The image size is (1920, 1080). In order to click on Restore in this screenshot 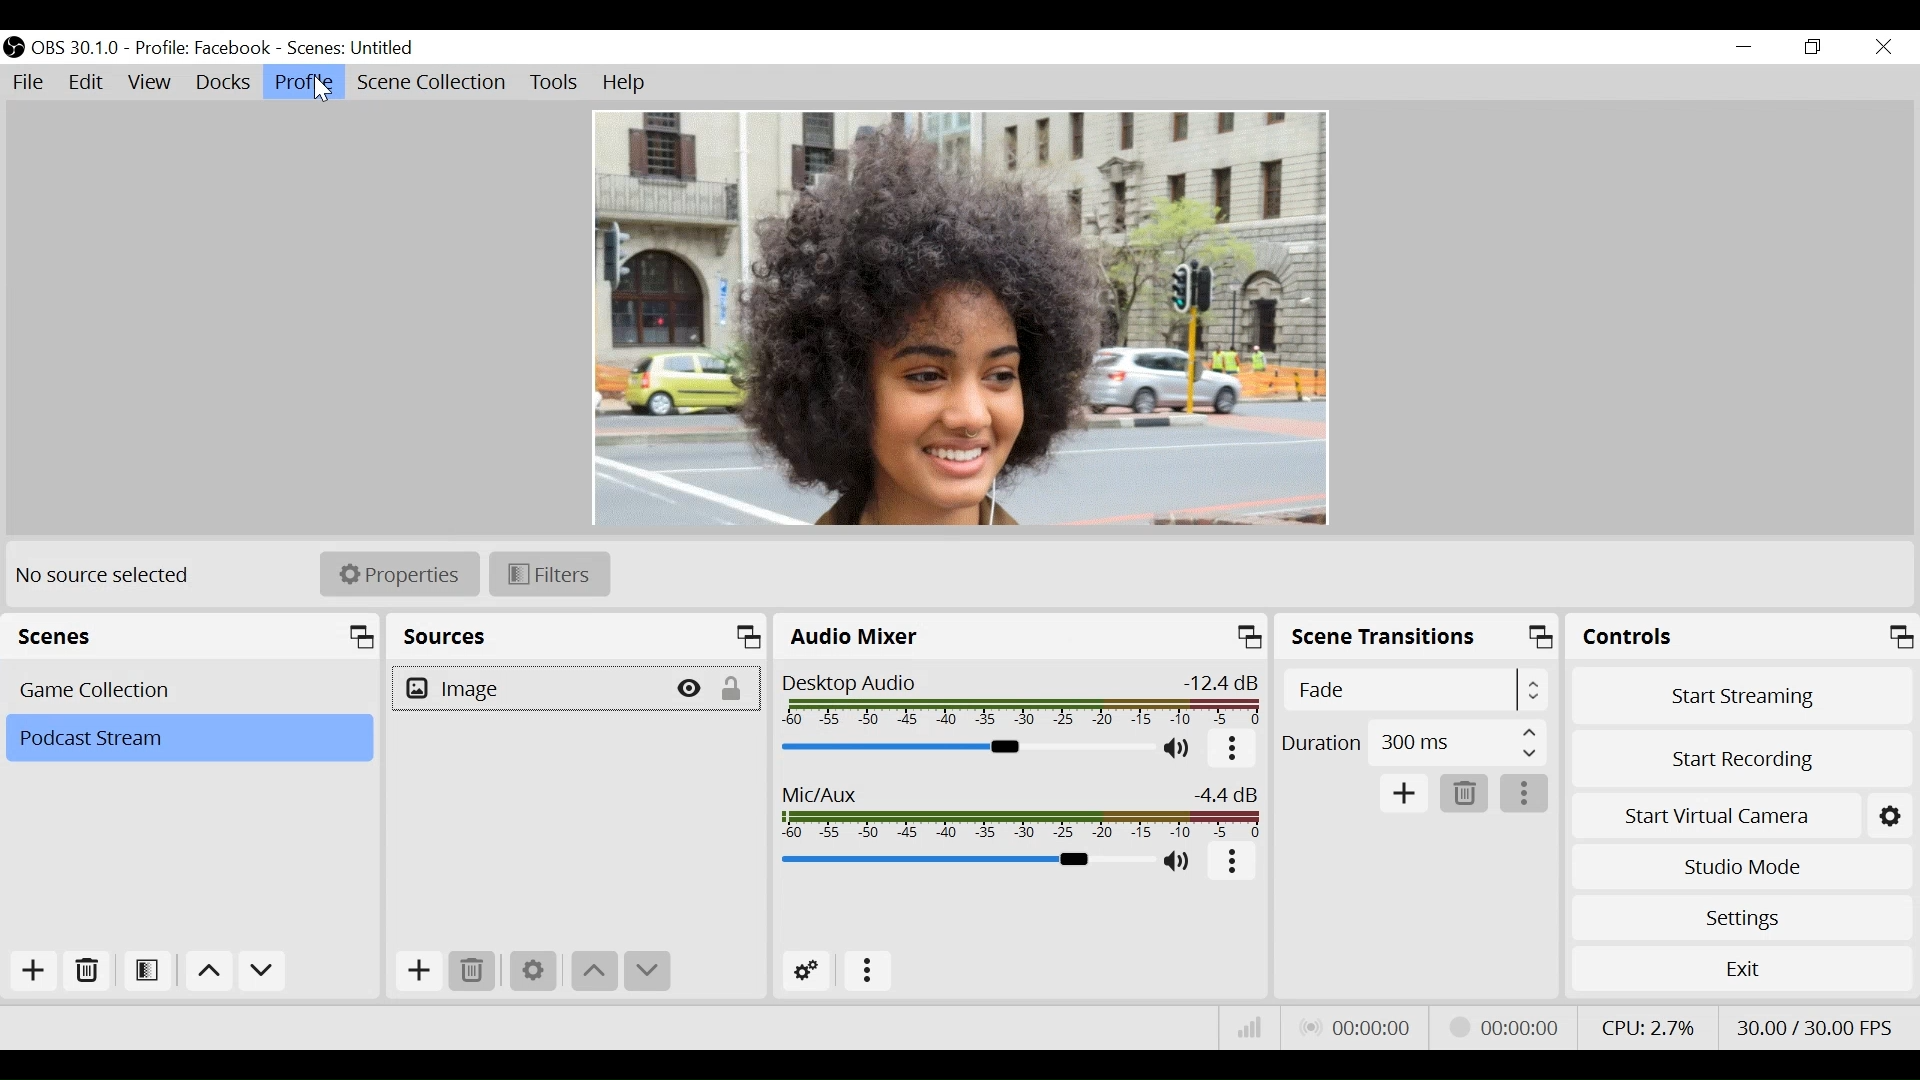, I will do `click(1813, 48)`.